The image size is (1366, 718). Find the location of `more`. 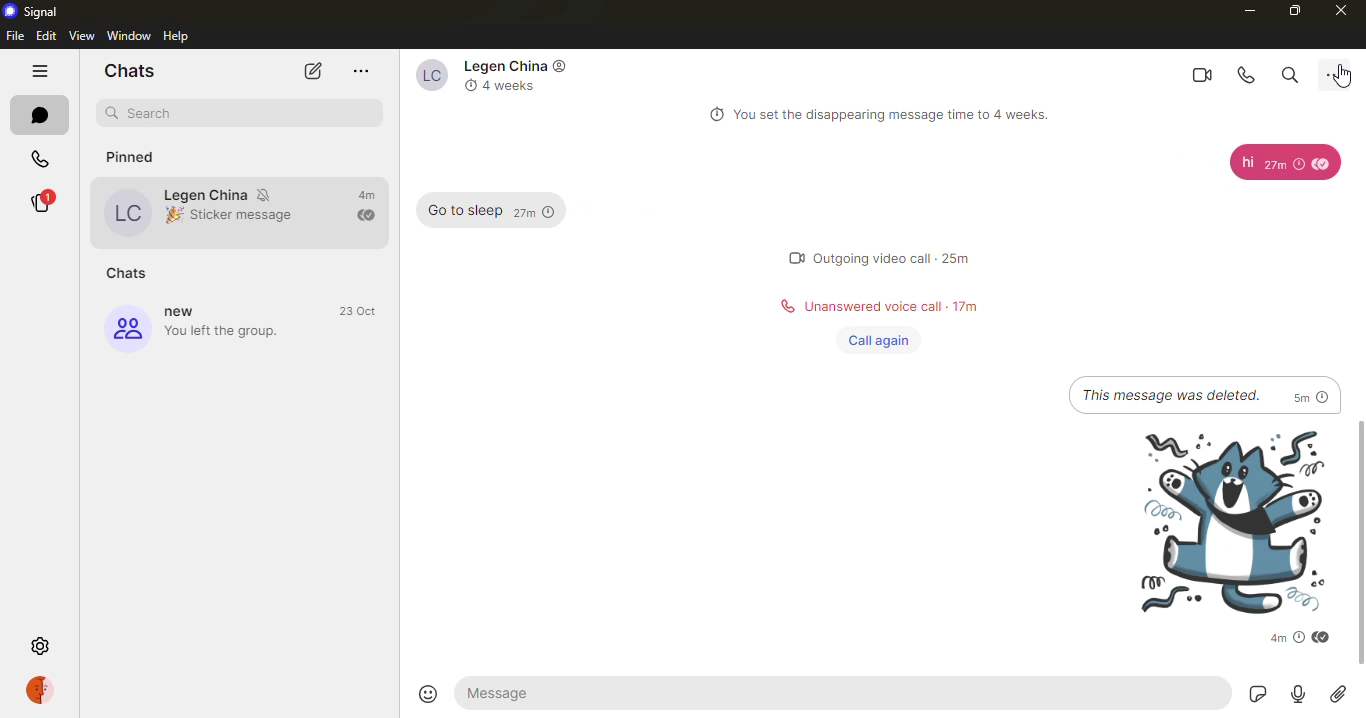

more is located at coordinates (1341, 71).